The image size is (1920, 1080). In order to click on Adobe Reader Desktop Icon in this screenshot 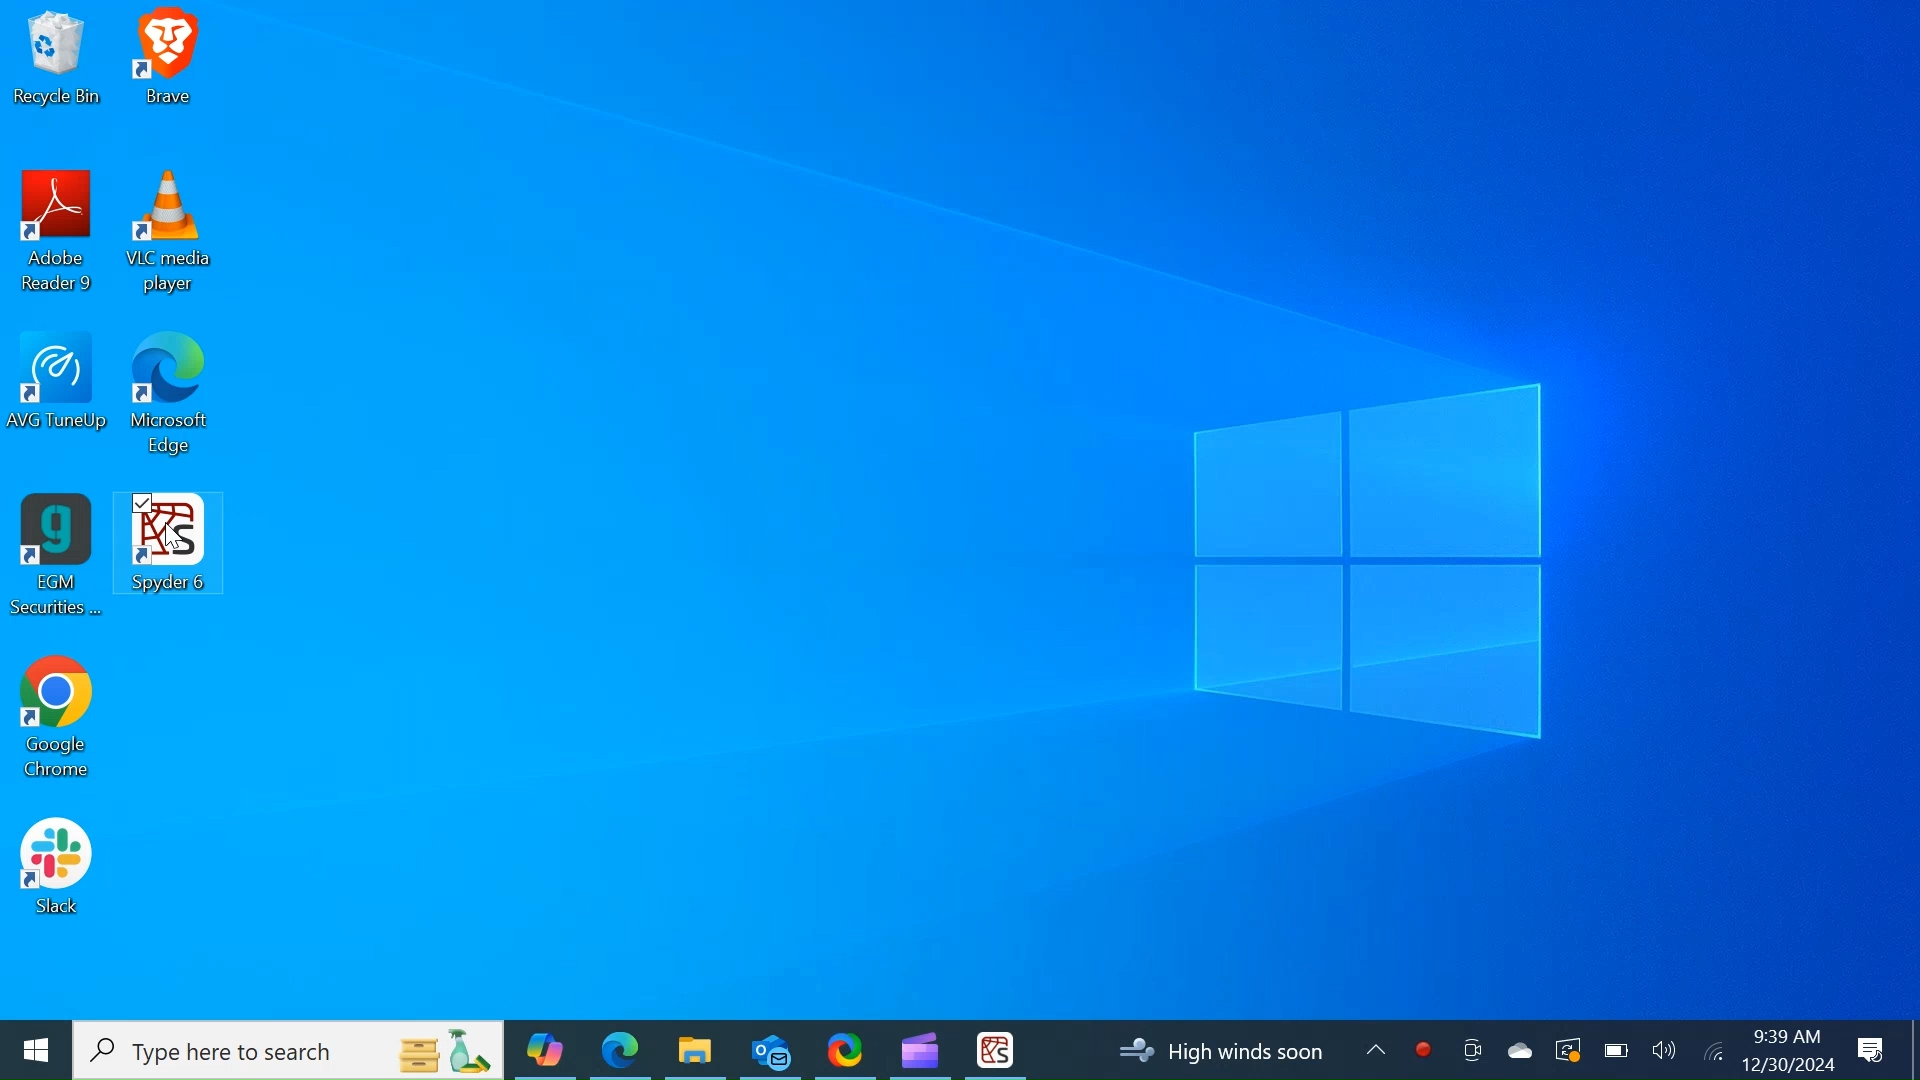, I will do `click(59, 236)`.